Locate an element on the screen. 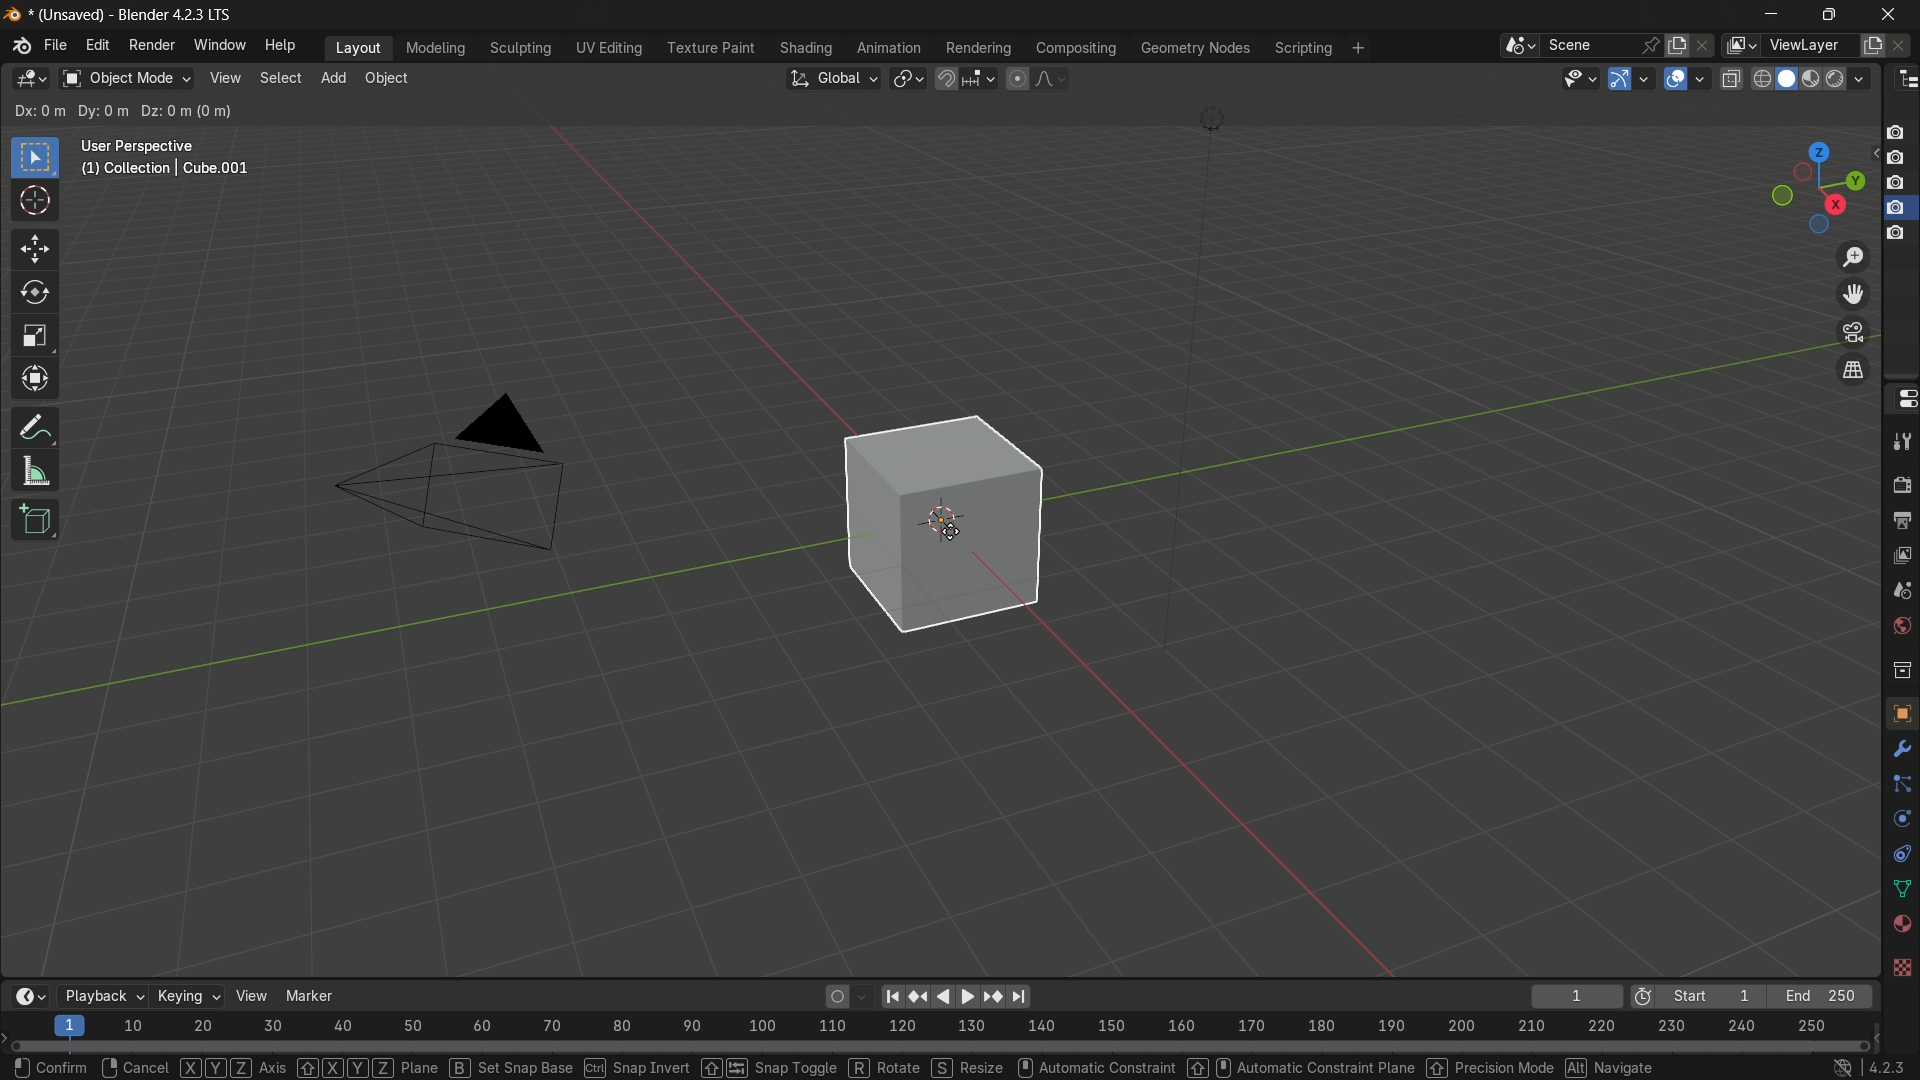 Image resolution: width=1920 pixels, height=1080 pixels. Select is located at coordinates (43, 1066).